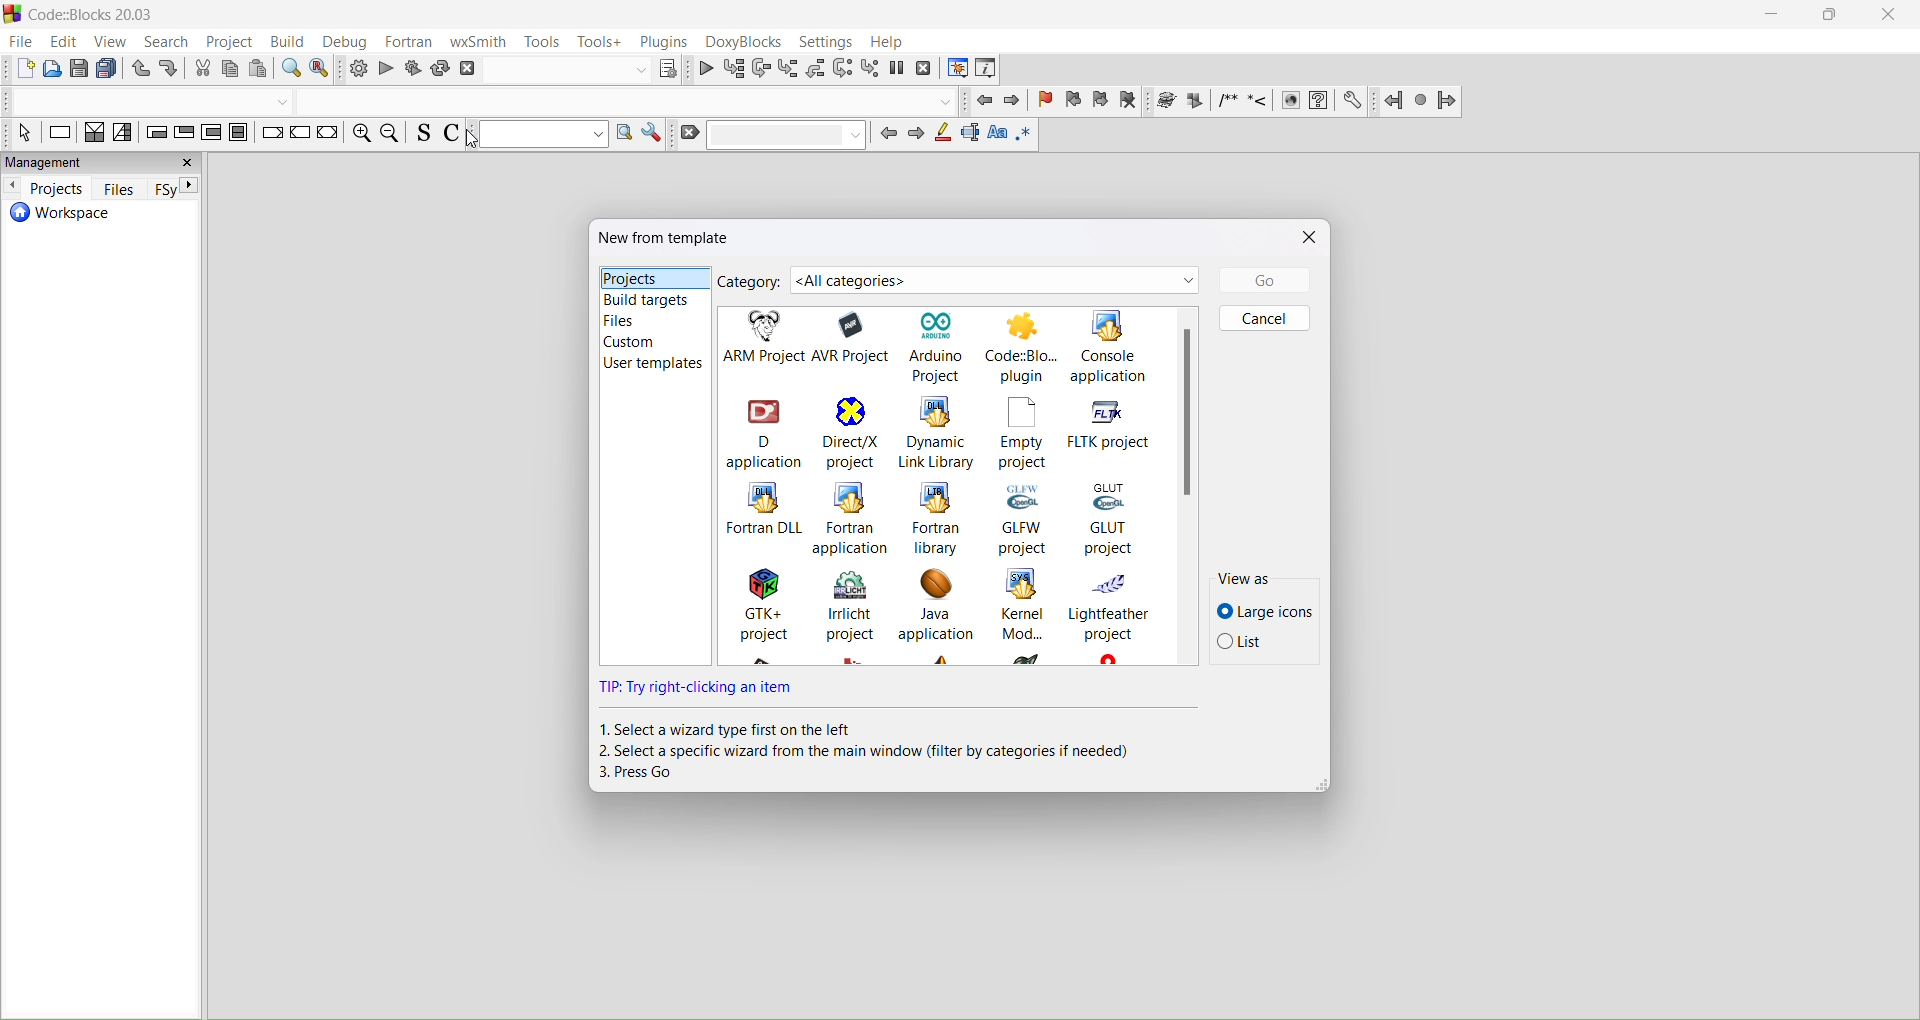  I want to click on settings, so click(826, 44).